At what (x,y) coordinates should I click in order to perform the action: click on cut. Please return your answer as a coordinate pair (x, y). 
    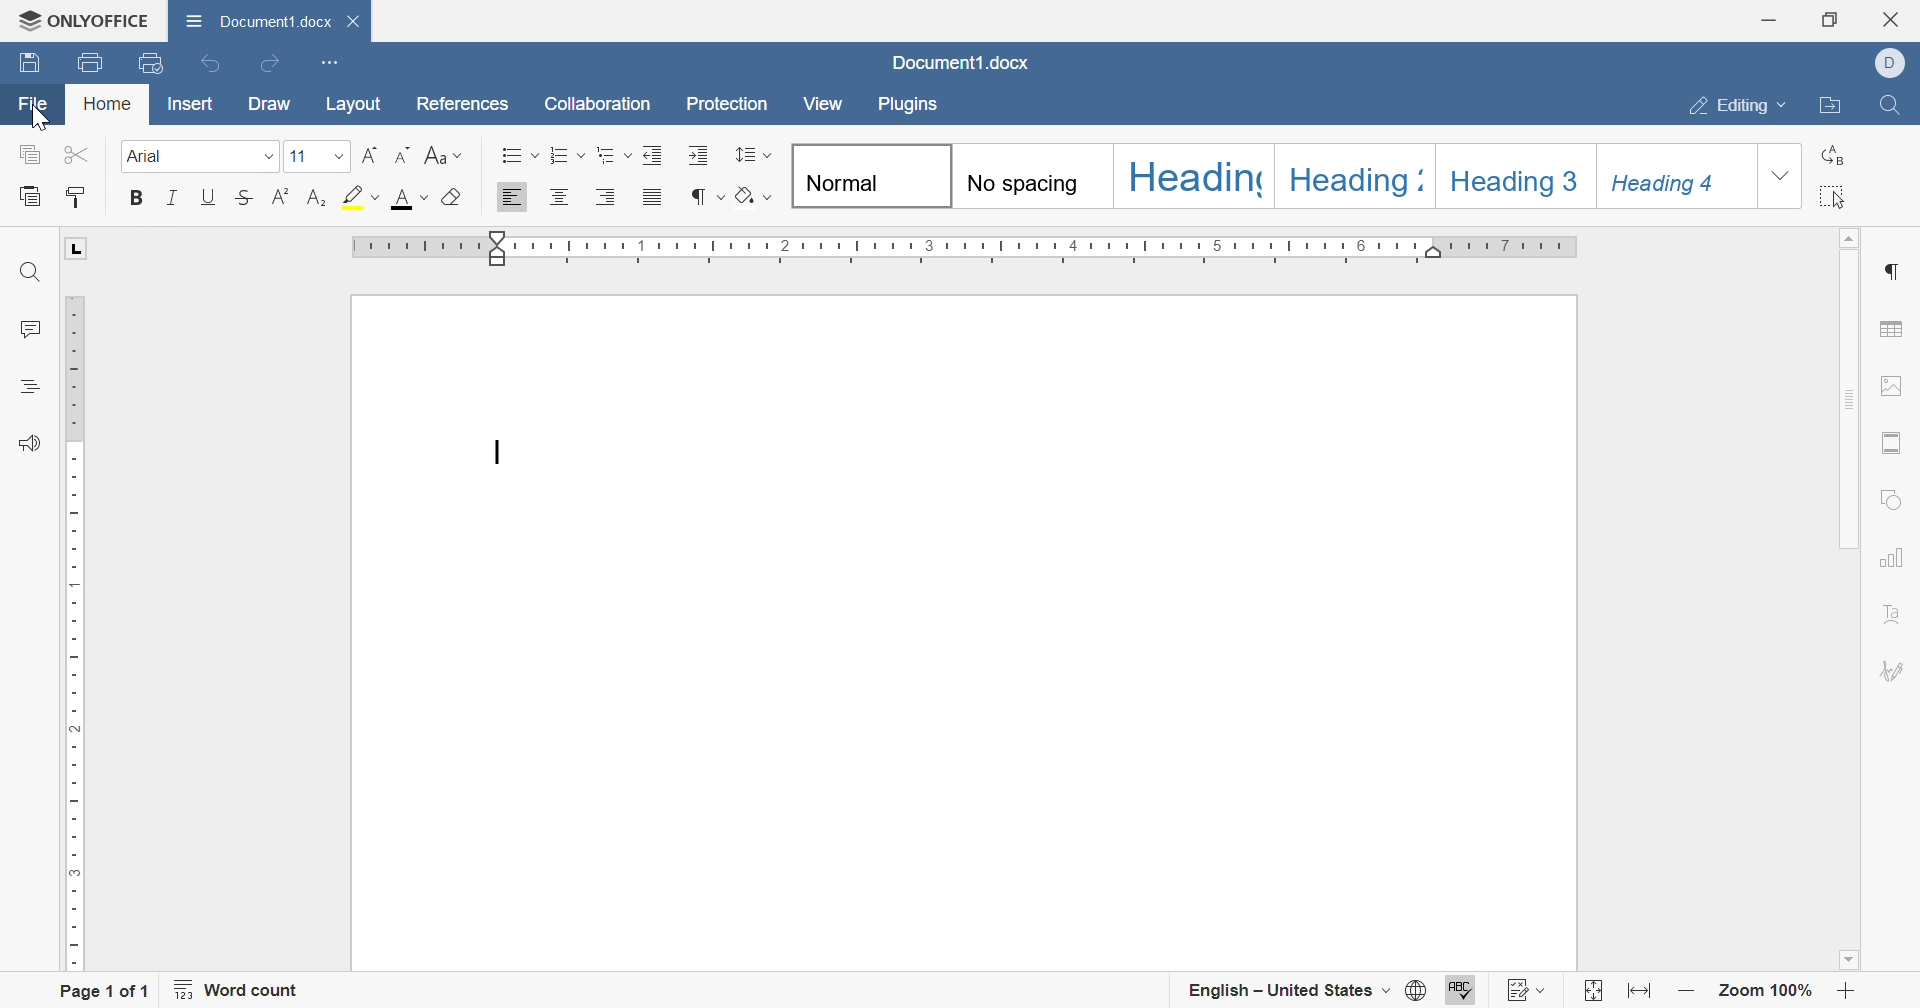
    Looking at the image, I should click on (79, 156).